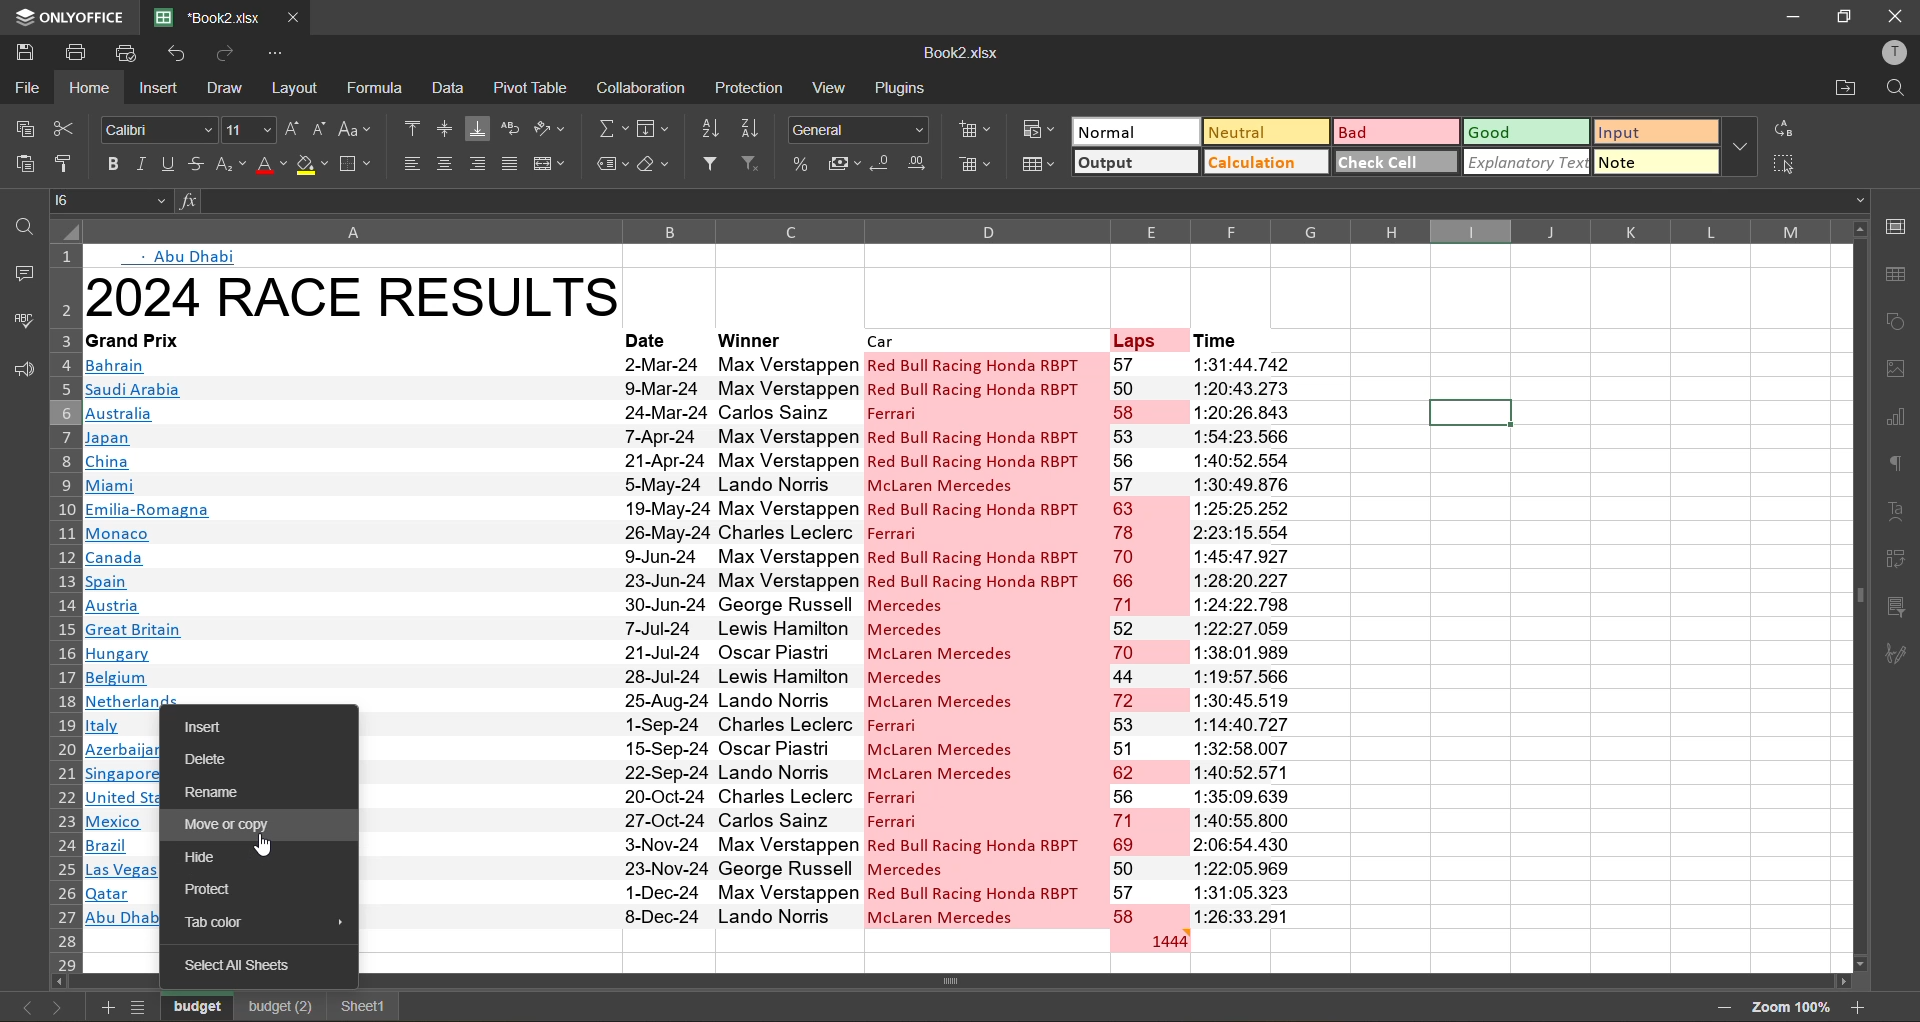 Image resolution: width=1920 pixels, height=1022 pixels. Describe the element at coordinates (377, 87) in the screenshot. I see `formula` at that location.